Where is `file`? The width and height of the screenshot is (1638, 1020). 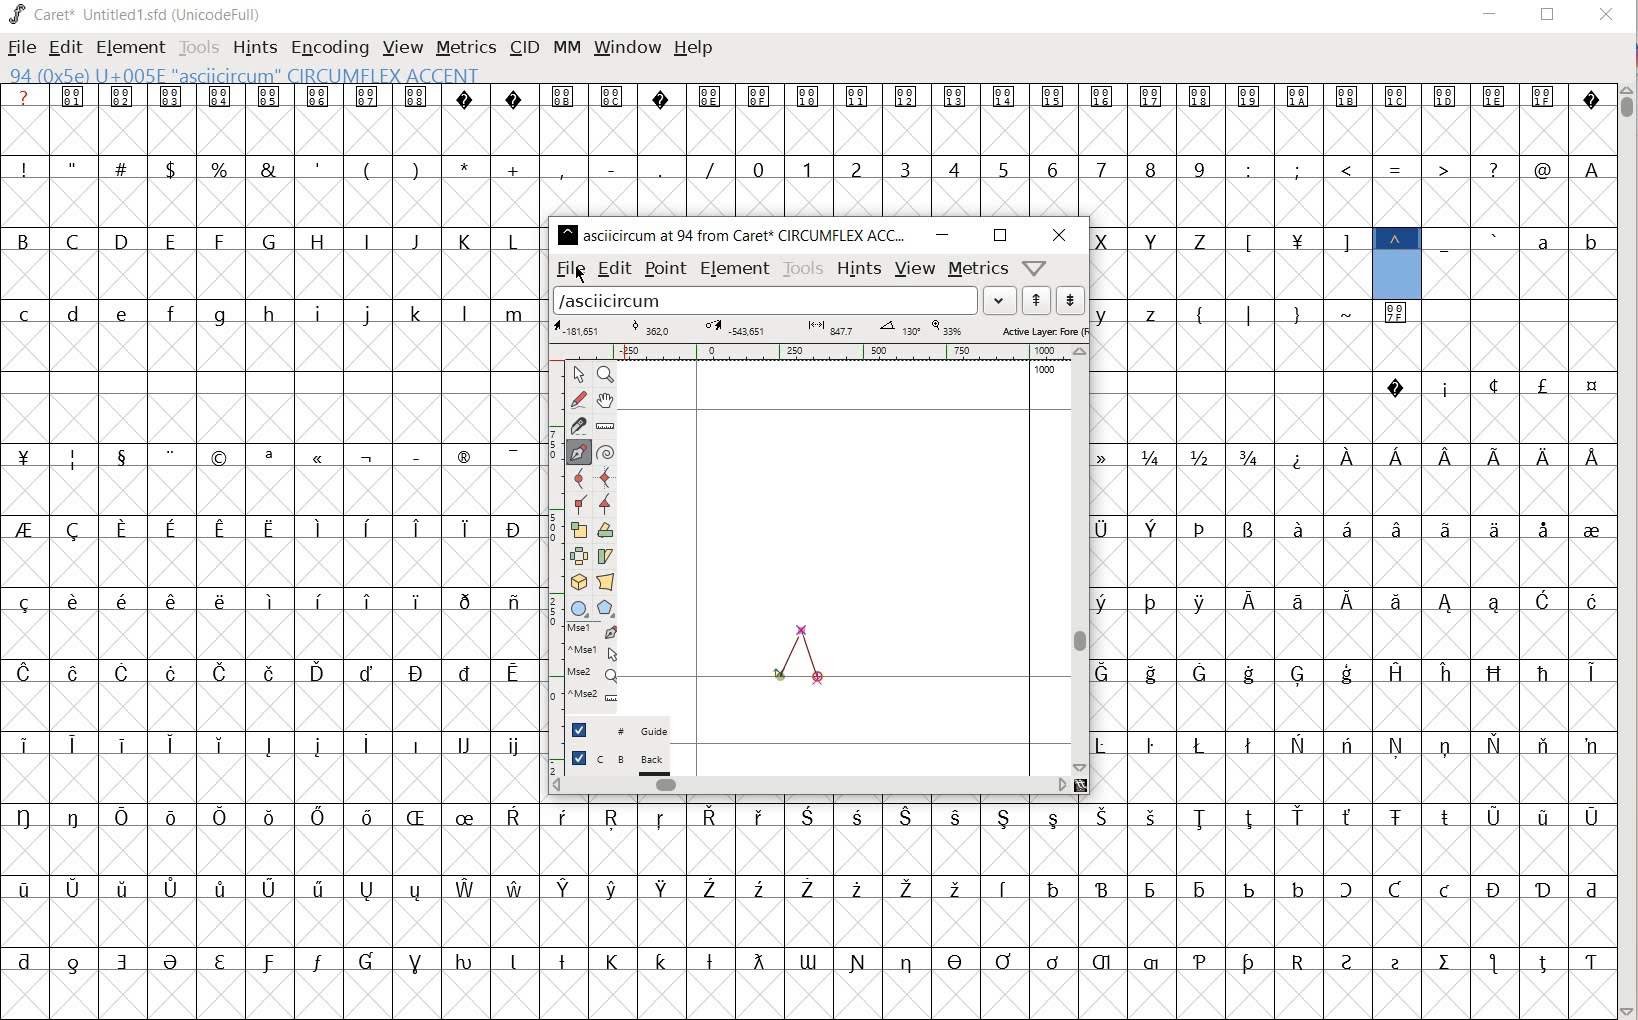
file is located at coordinates (570, 270).